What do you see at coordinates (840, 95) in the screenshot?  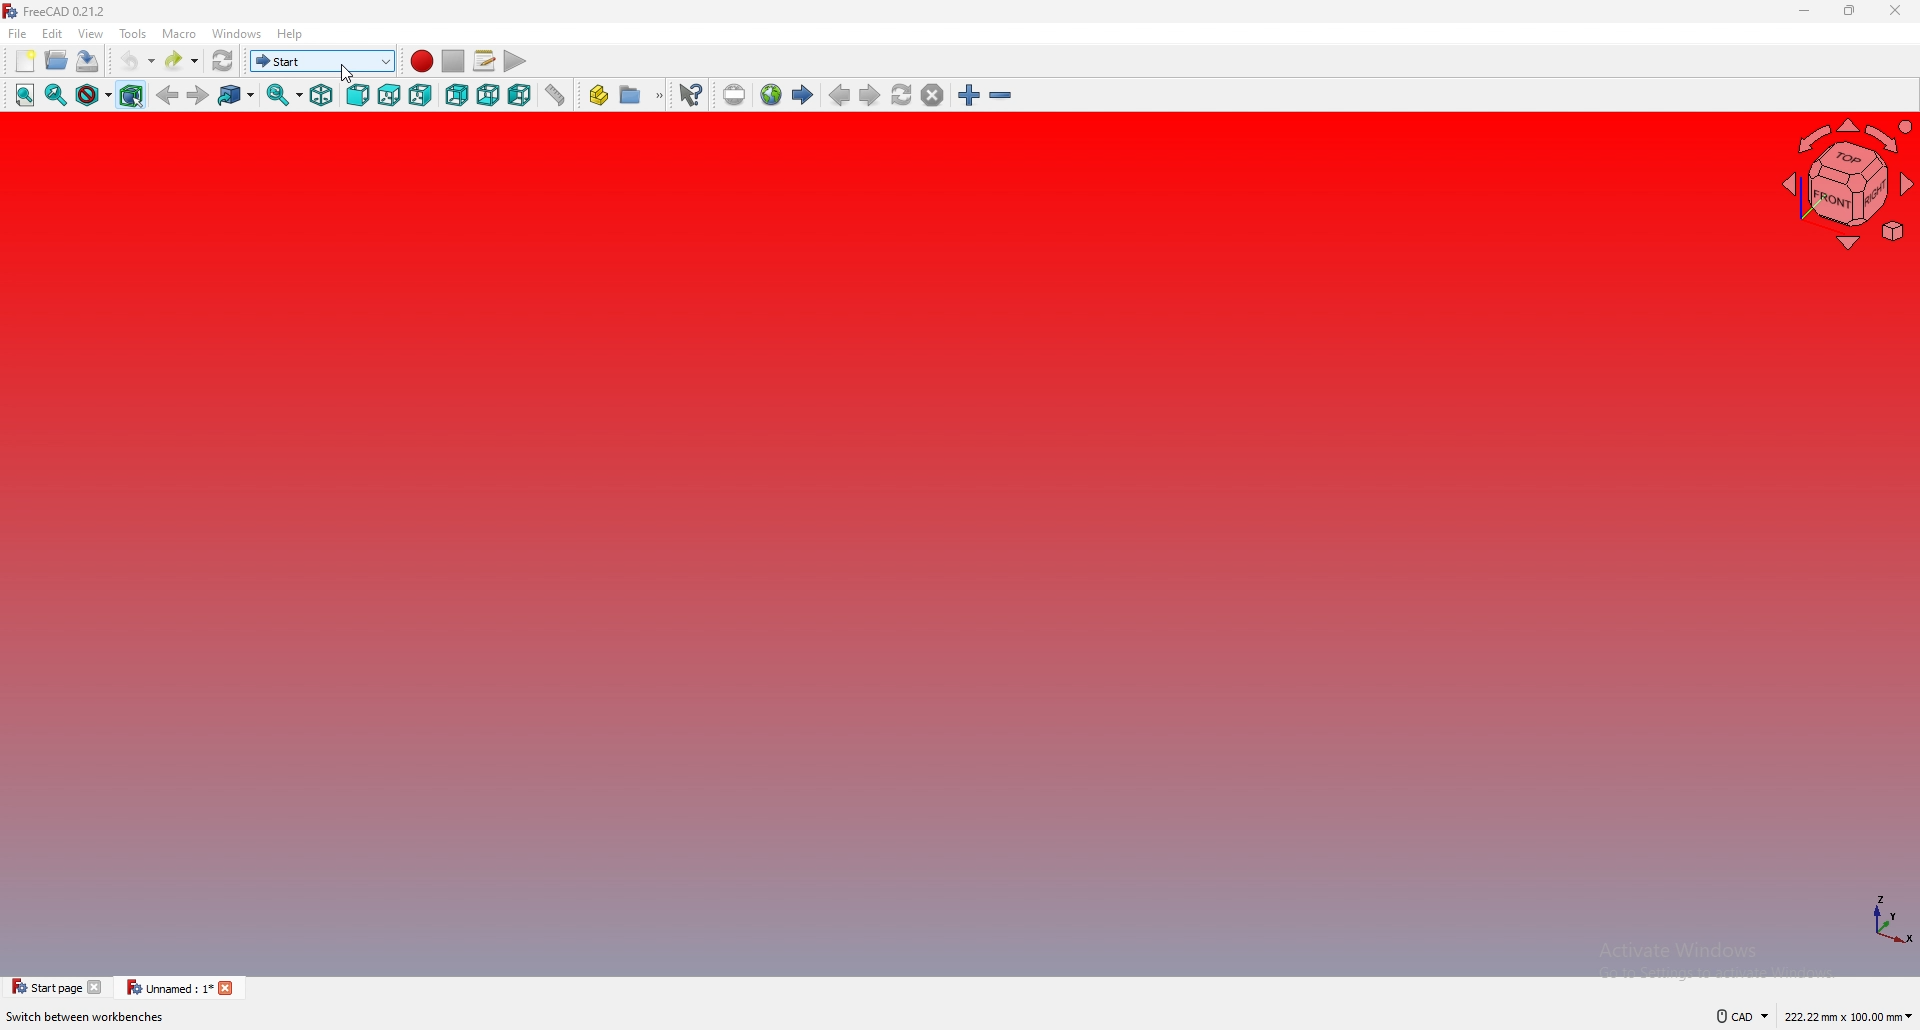 I see `previous page` at bounding box center [840, 95].